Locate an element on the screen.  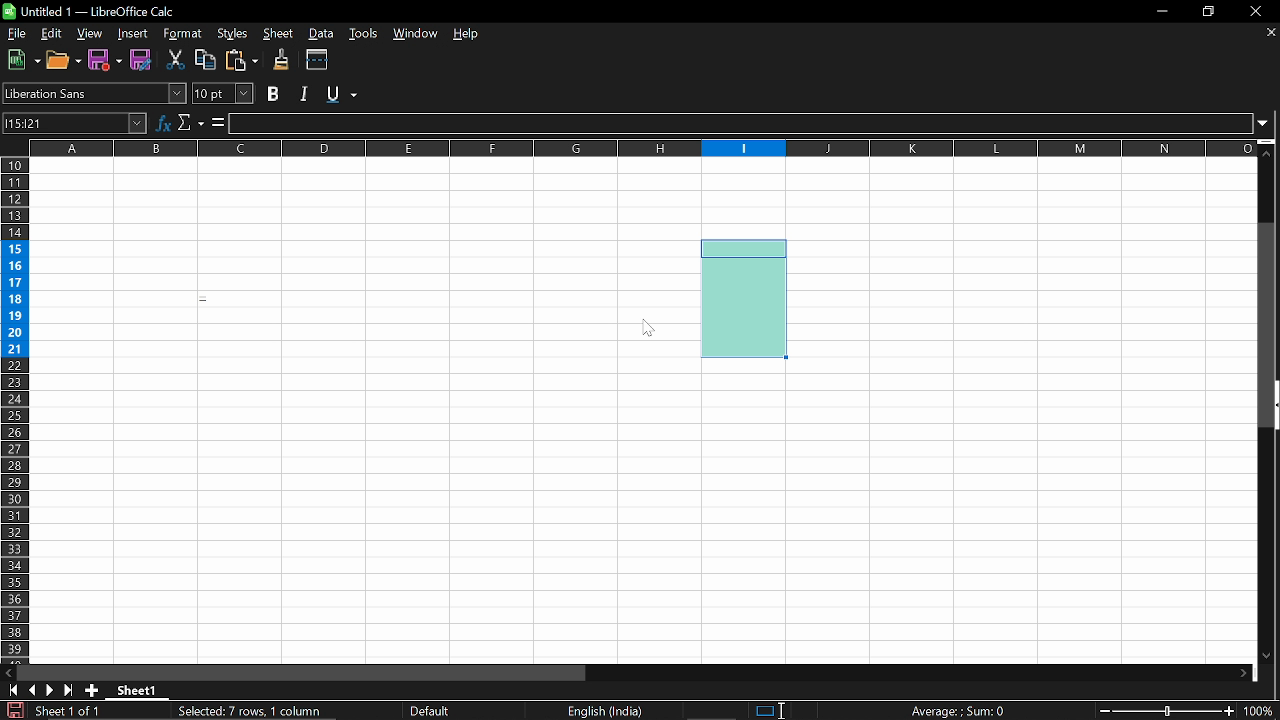
Styles is located at coordinates (229, 34).